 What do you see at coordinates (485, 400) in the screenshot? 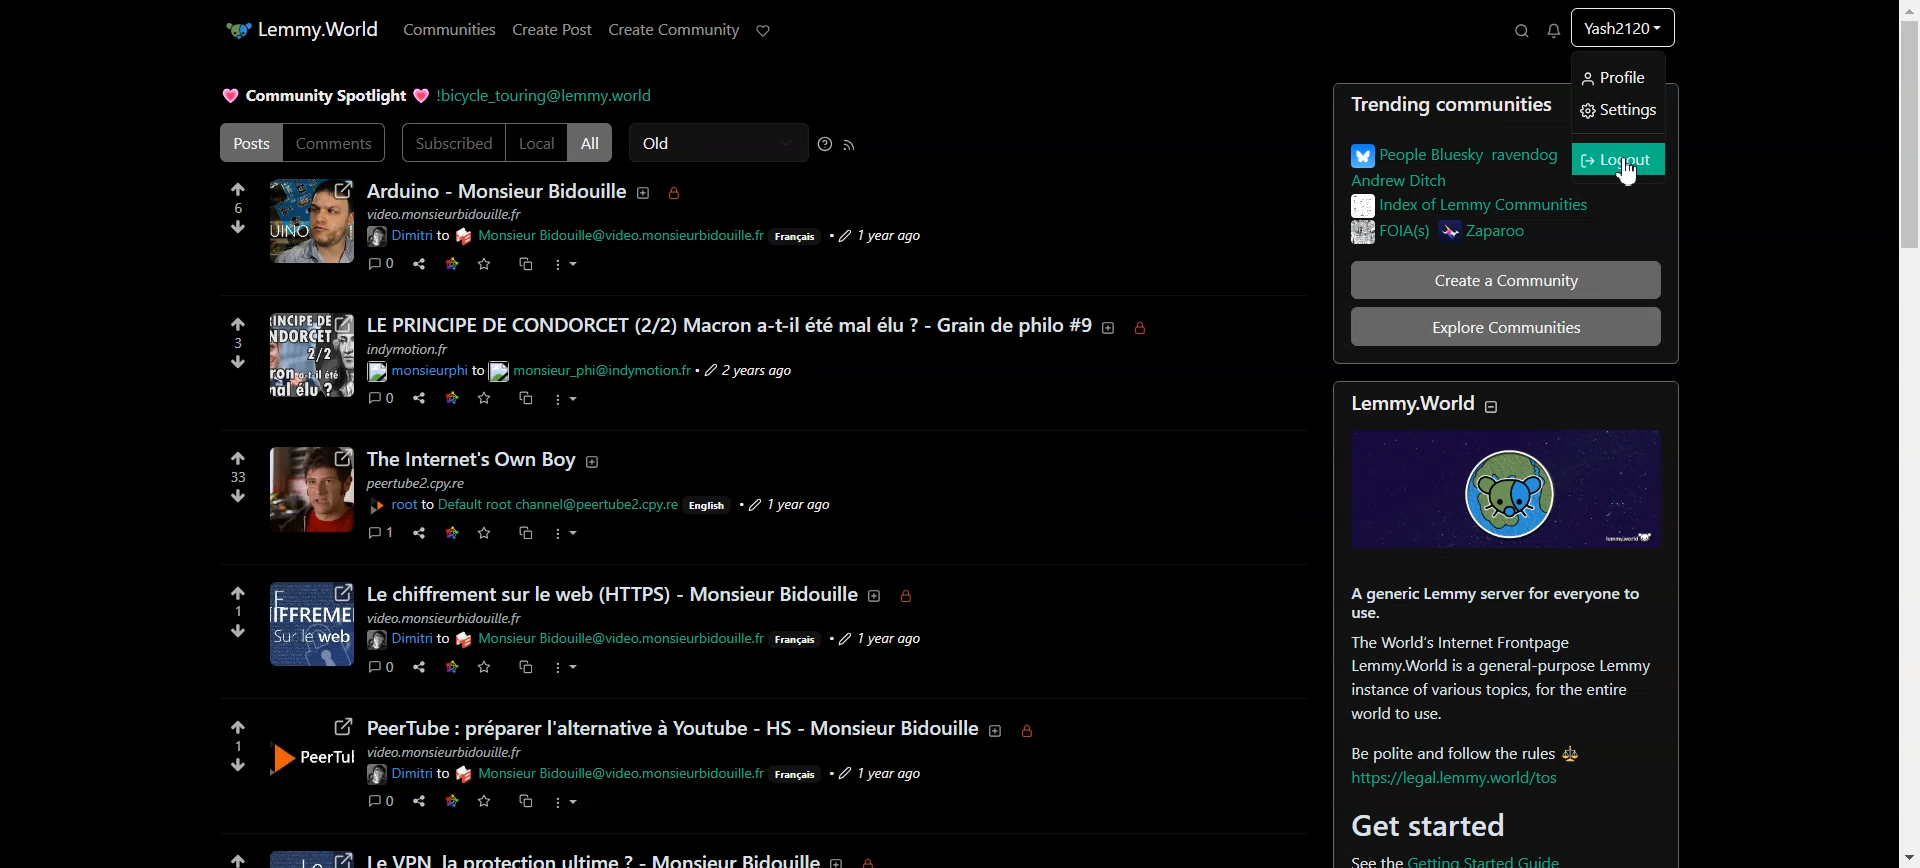
I see `save` at bounding box center [485, 400].